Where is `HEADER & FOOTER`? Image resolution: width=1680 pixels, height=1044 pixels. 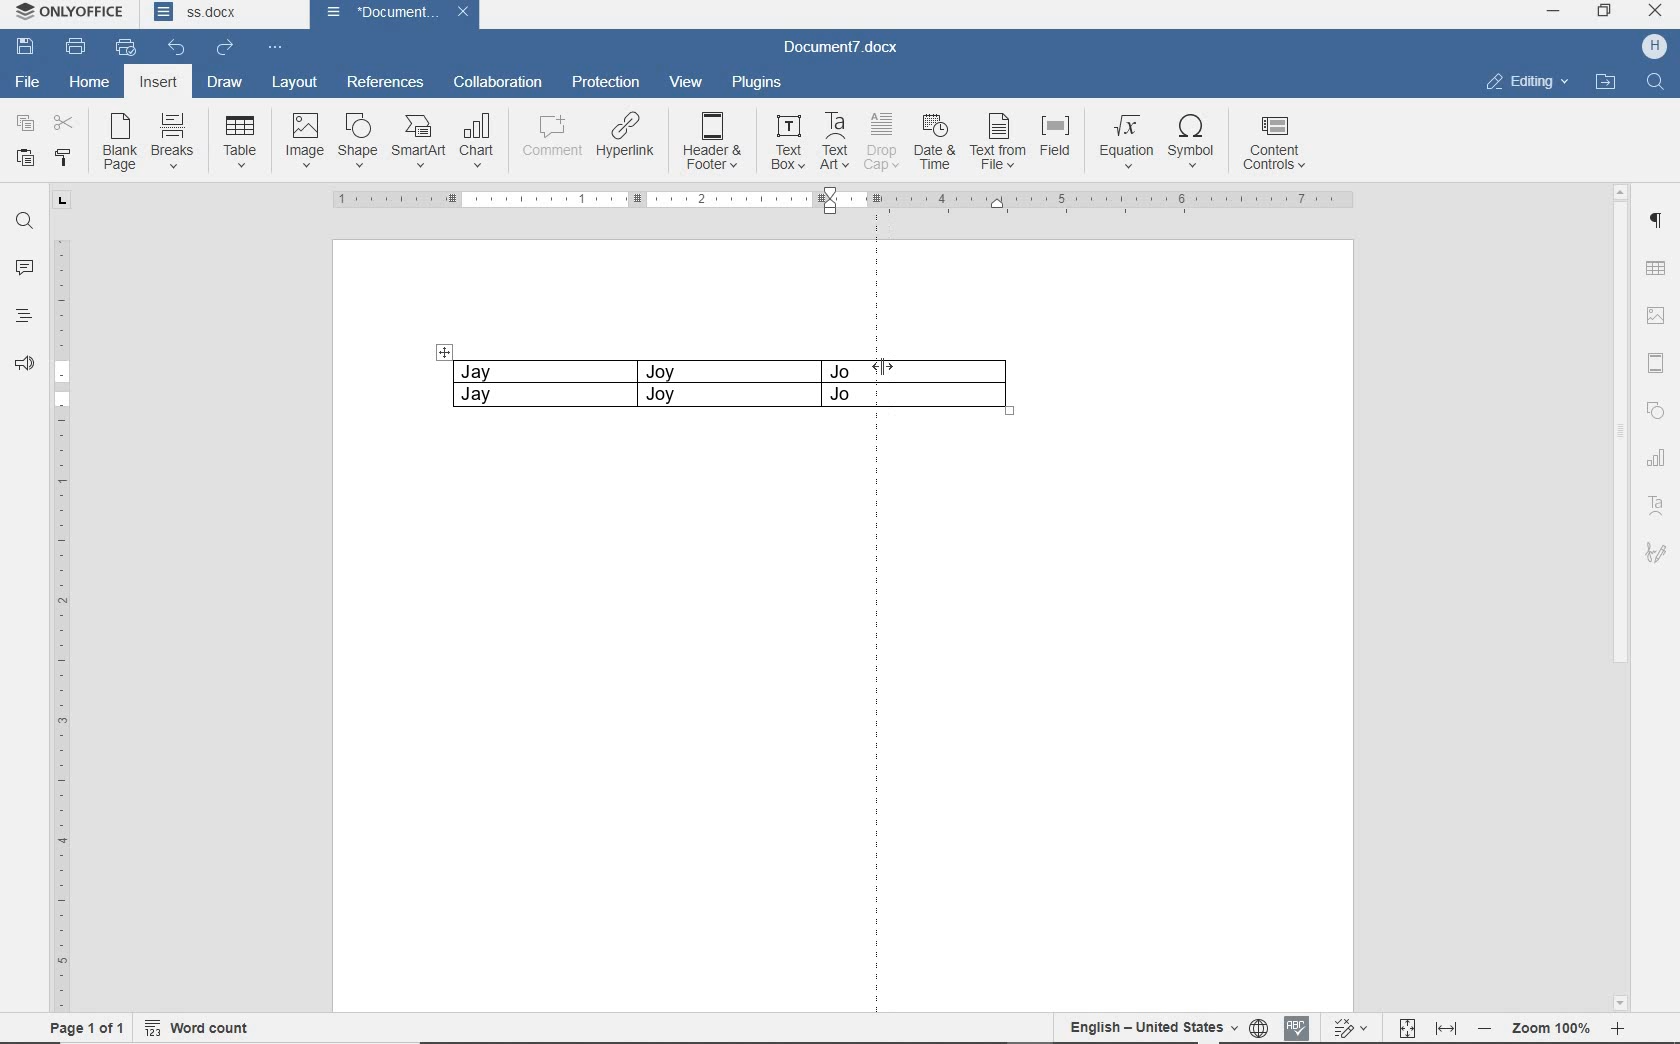 HEADER & FOOTER is located at coordinates (1656, 363).